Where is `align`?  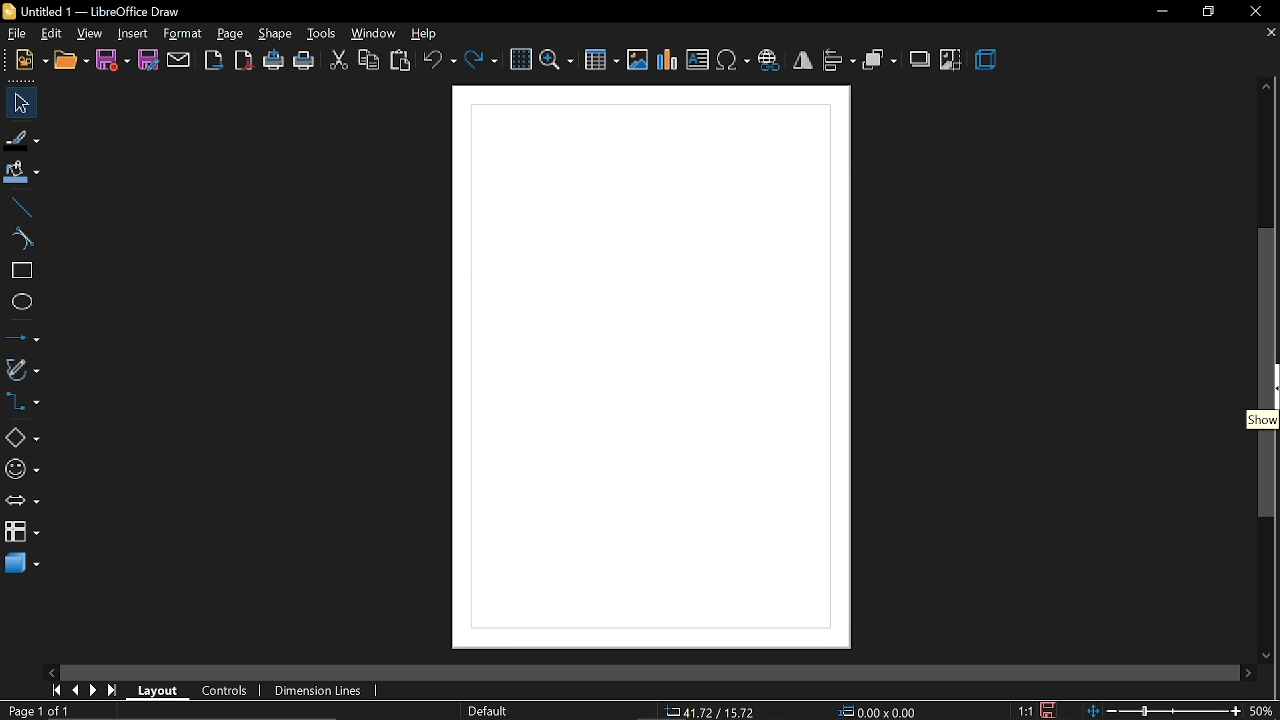 align is located at coordinates (839, 61).